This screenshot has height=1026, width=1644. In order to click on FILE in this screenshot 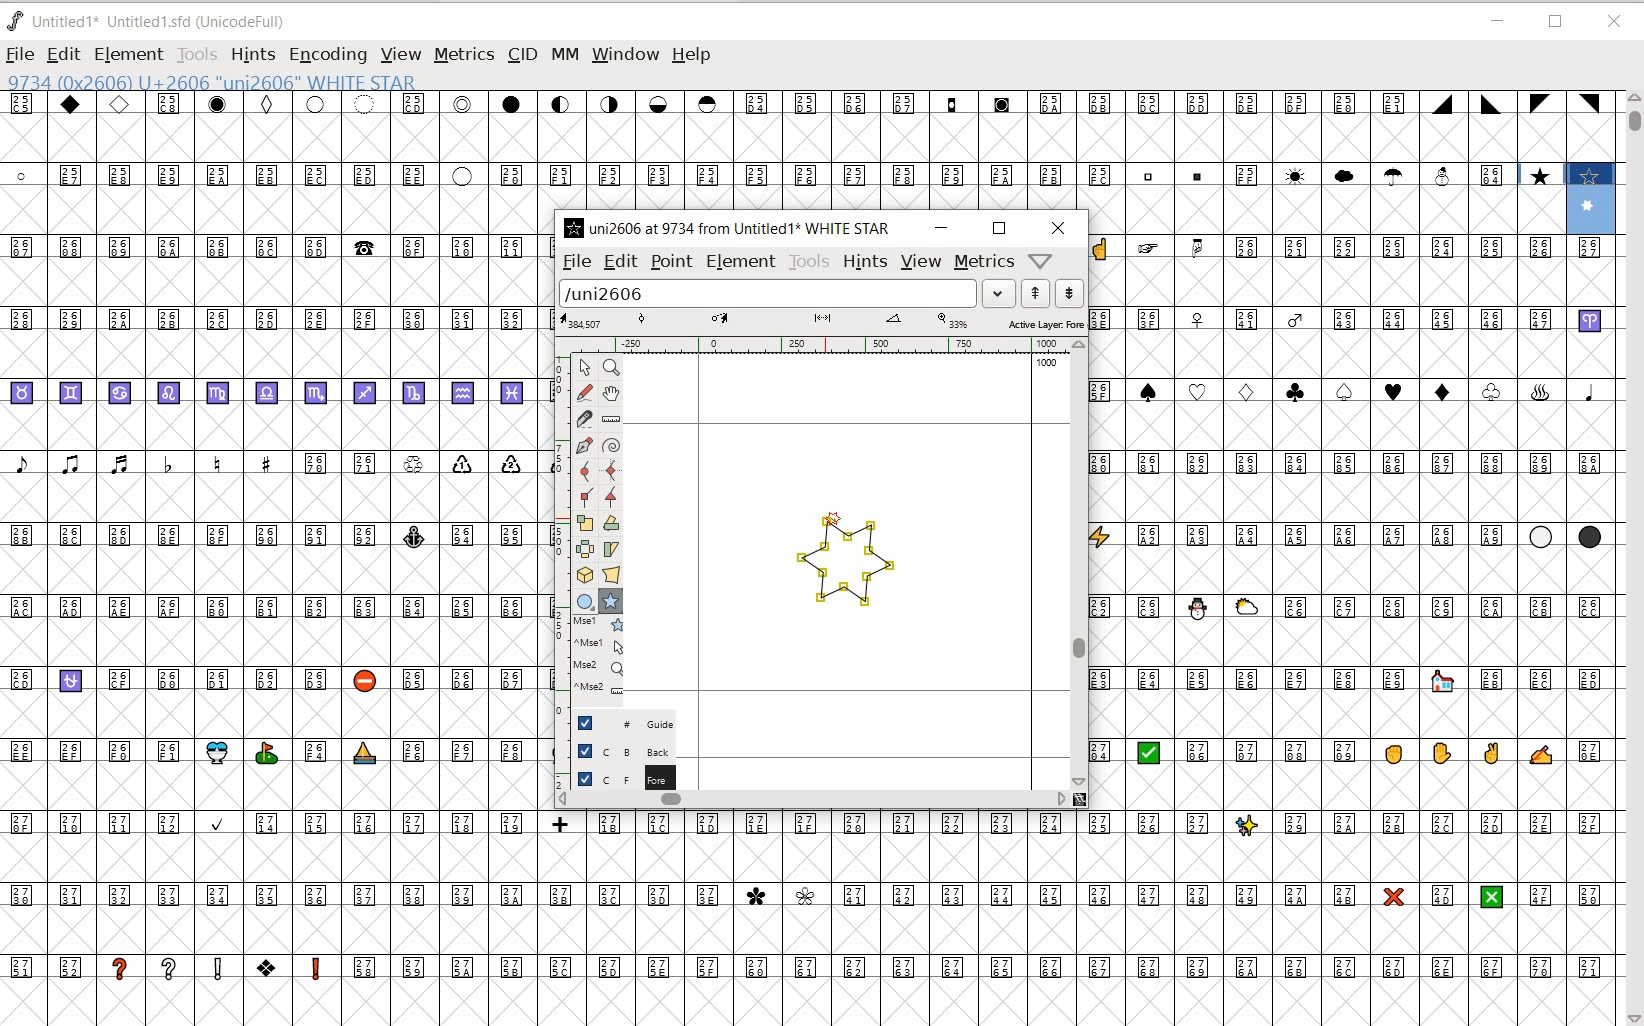, I will do `click(575, 262)`.